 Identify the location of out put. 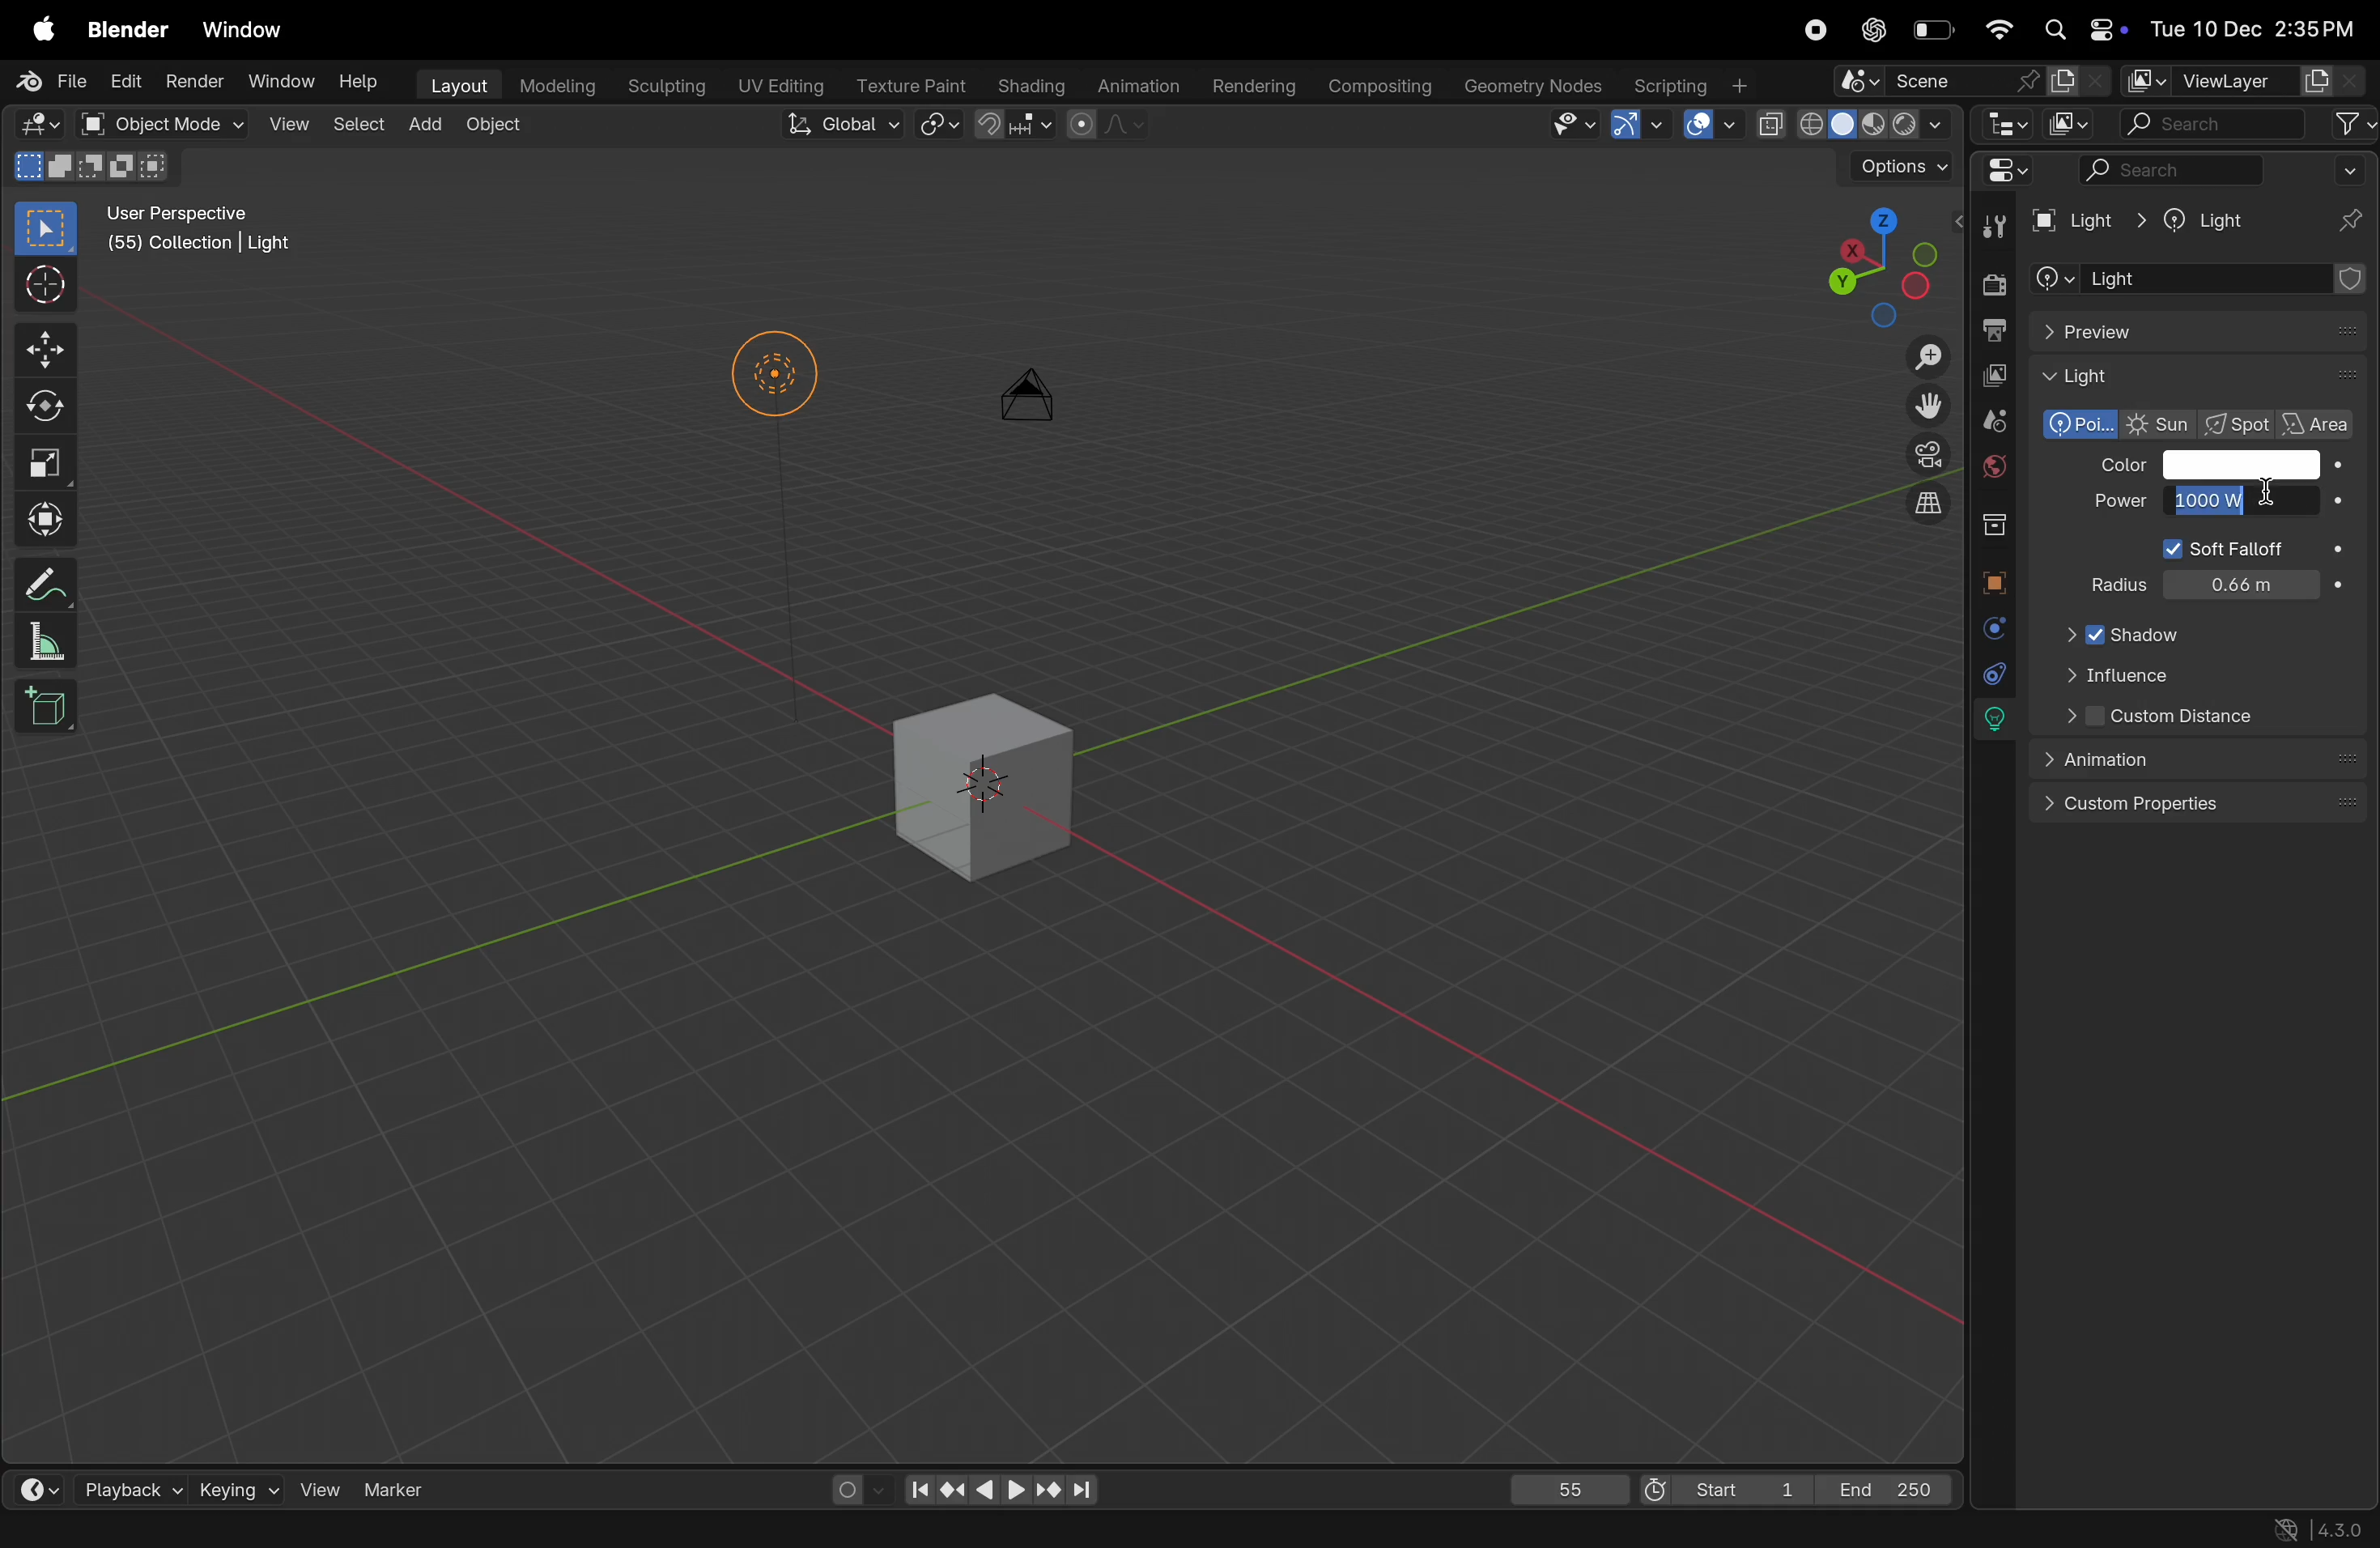
(1994, 328).